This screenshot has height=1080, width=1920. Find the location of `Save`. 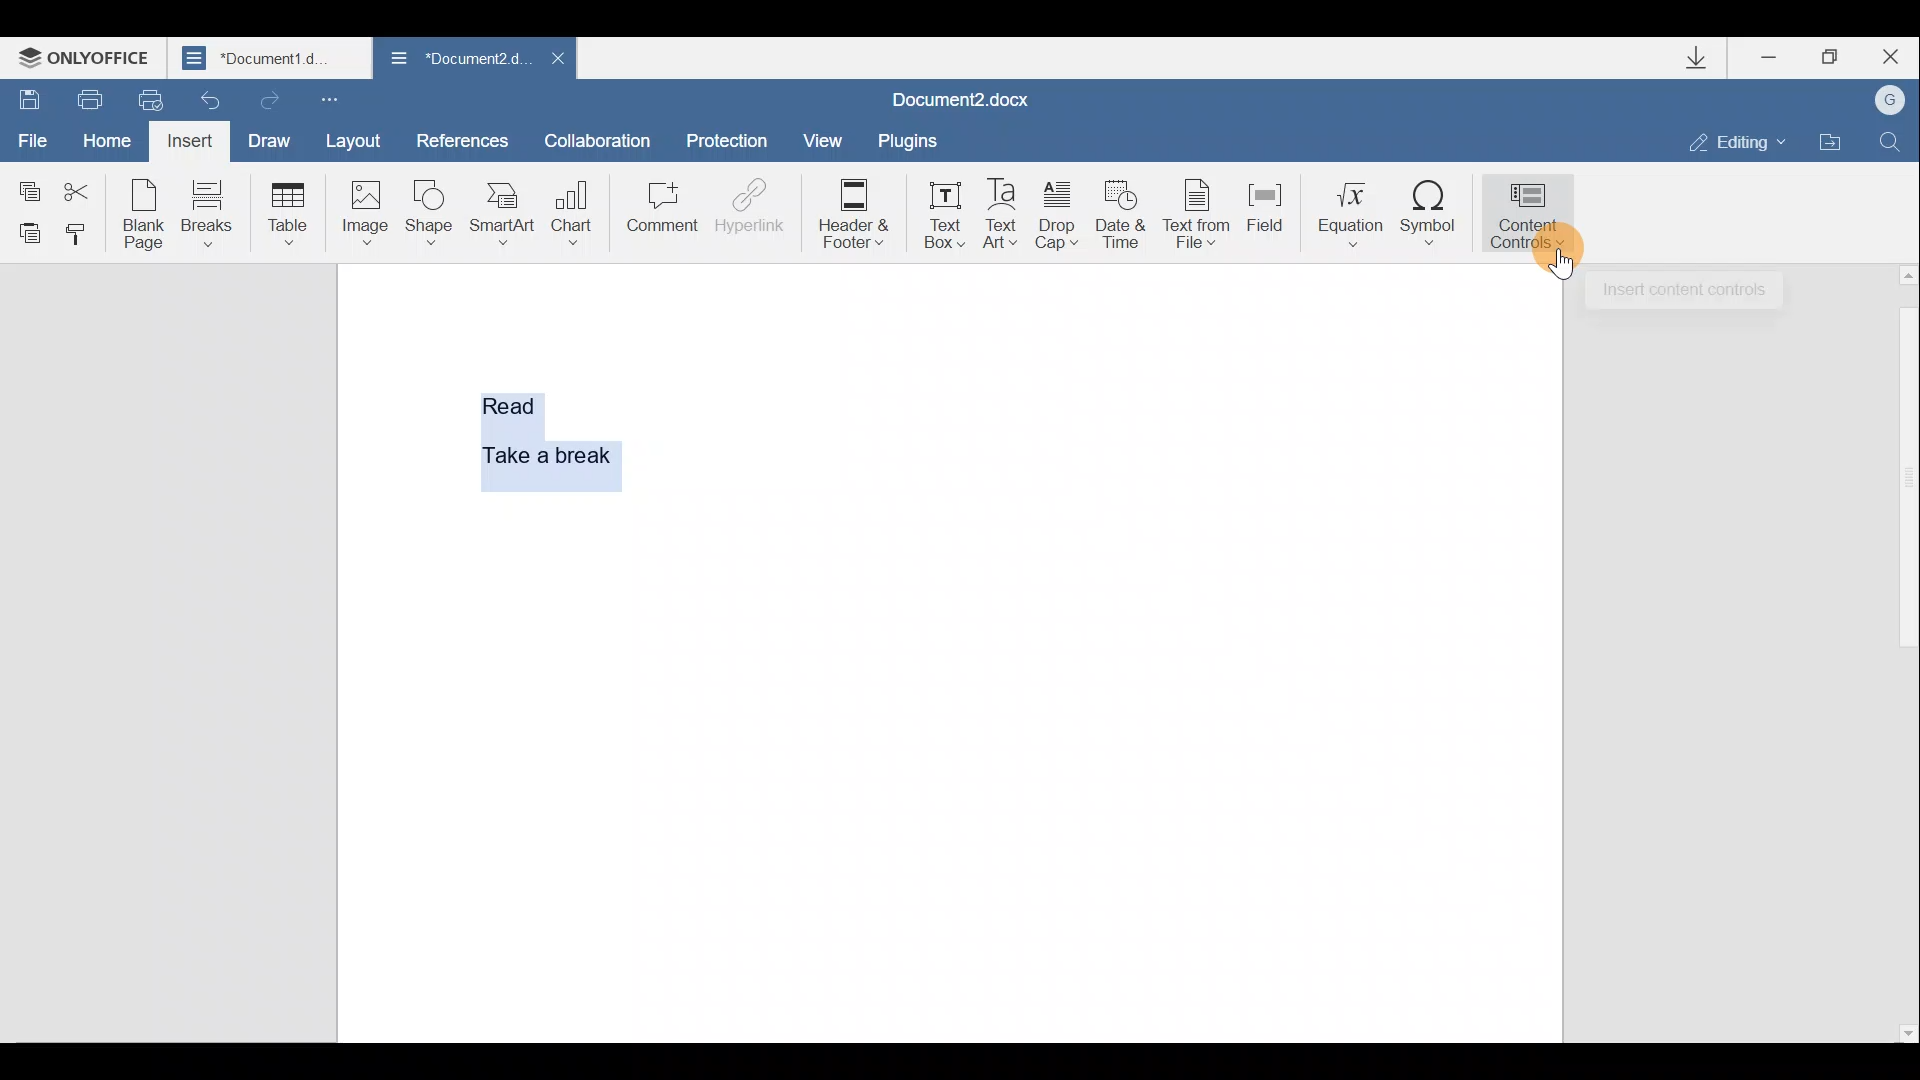

Save is located at coordinates (28, 93).